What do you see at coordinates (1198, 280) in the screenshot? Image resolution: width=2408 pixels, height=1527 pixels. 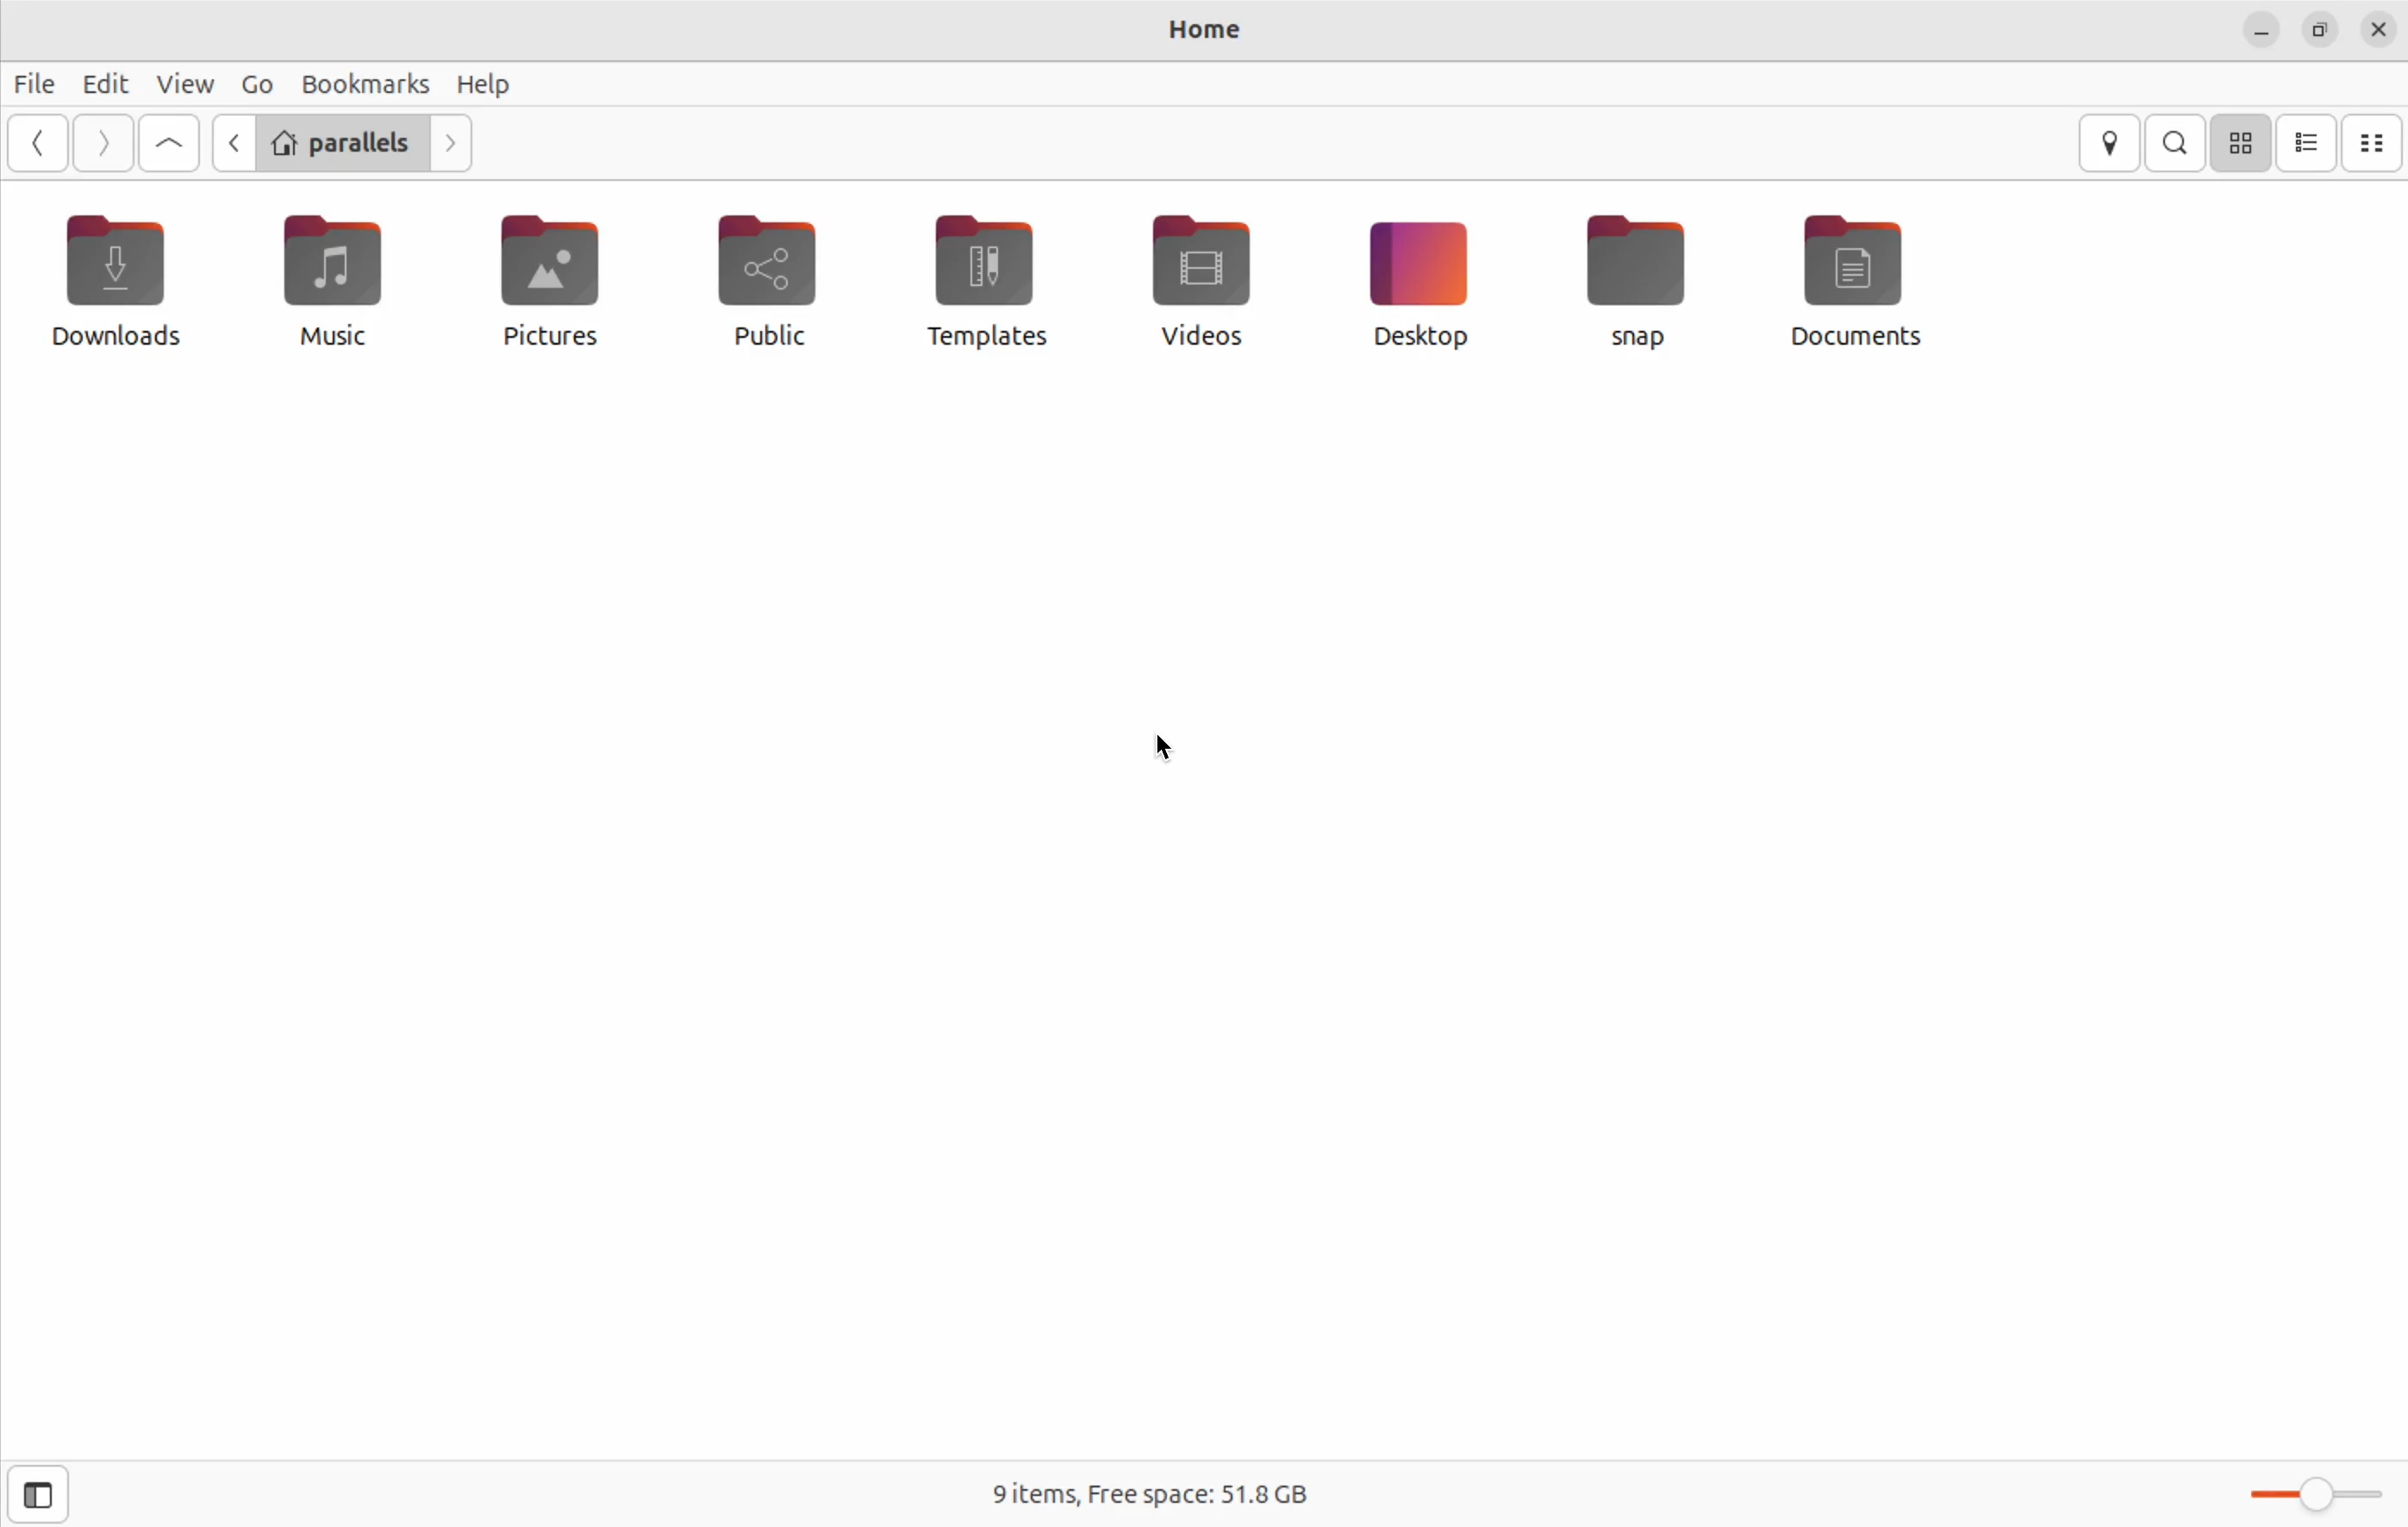 I see `video file` at bounding box center [1198, 280].